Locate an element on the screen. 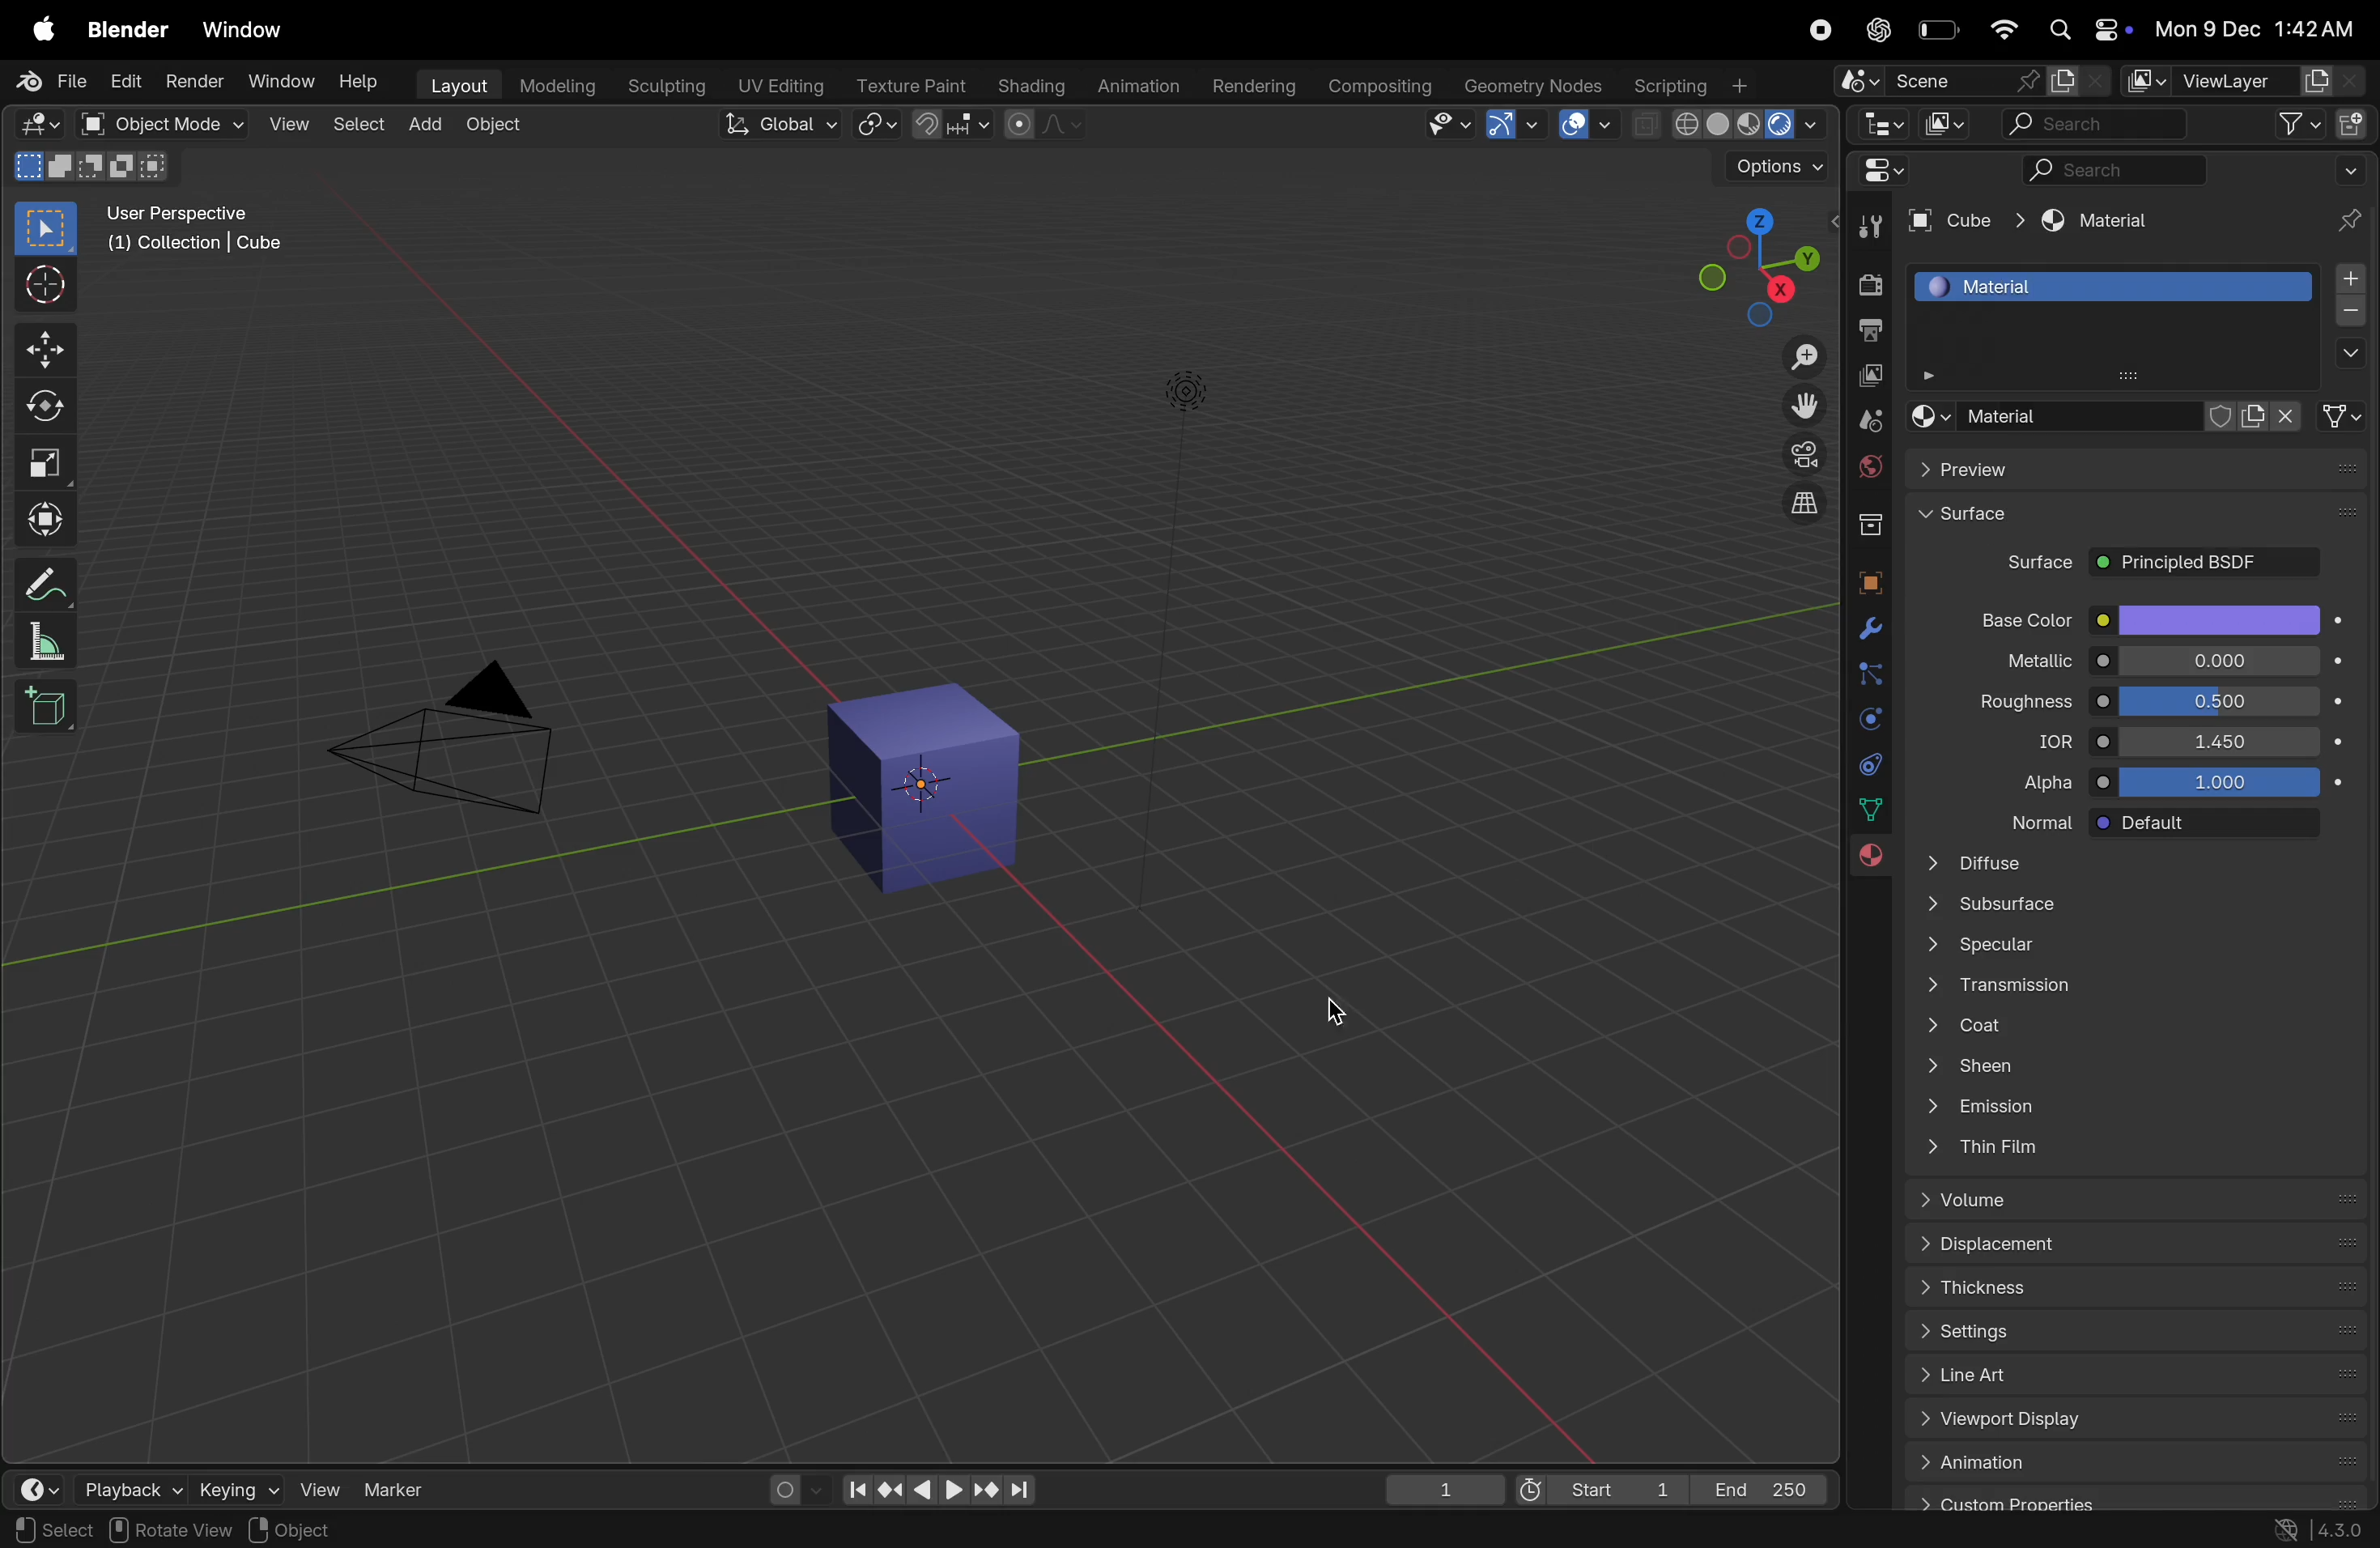 Image resolution: width=2380 pixels, height=1548 pixels. scripting is located at coordinates (1692, 83).